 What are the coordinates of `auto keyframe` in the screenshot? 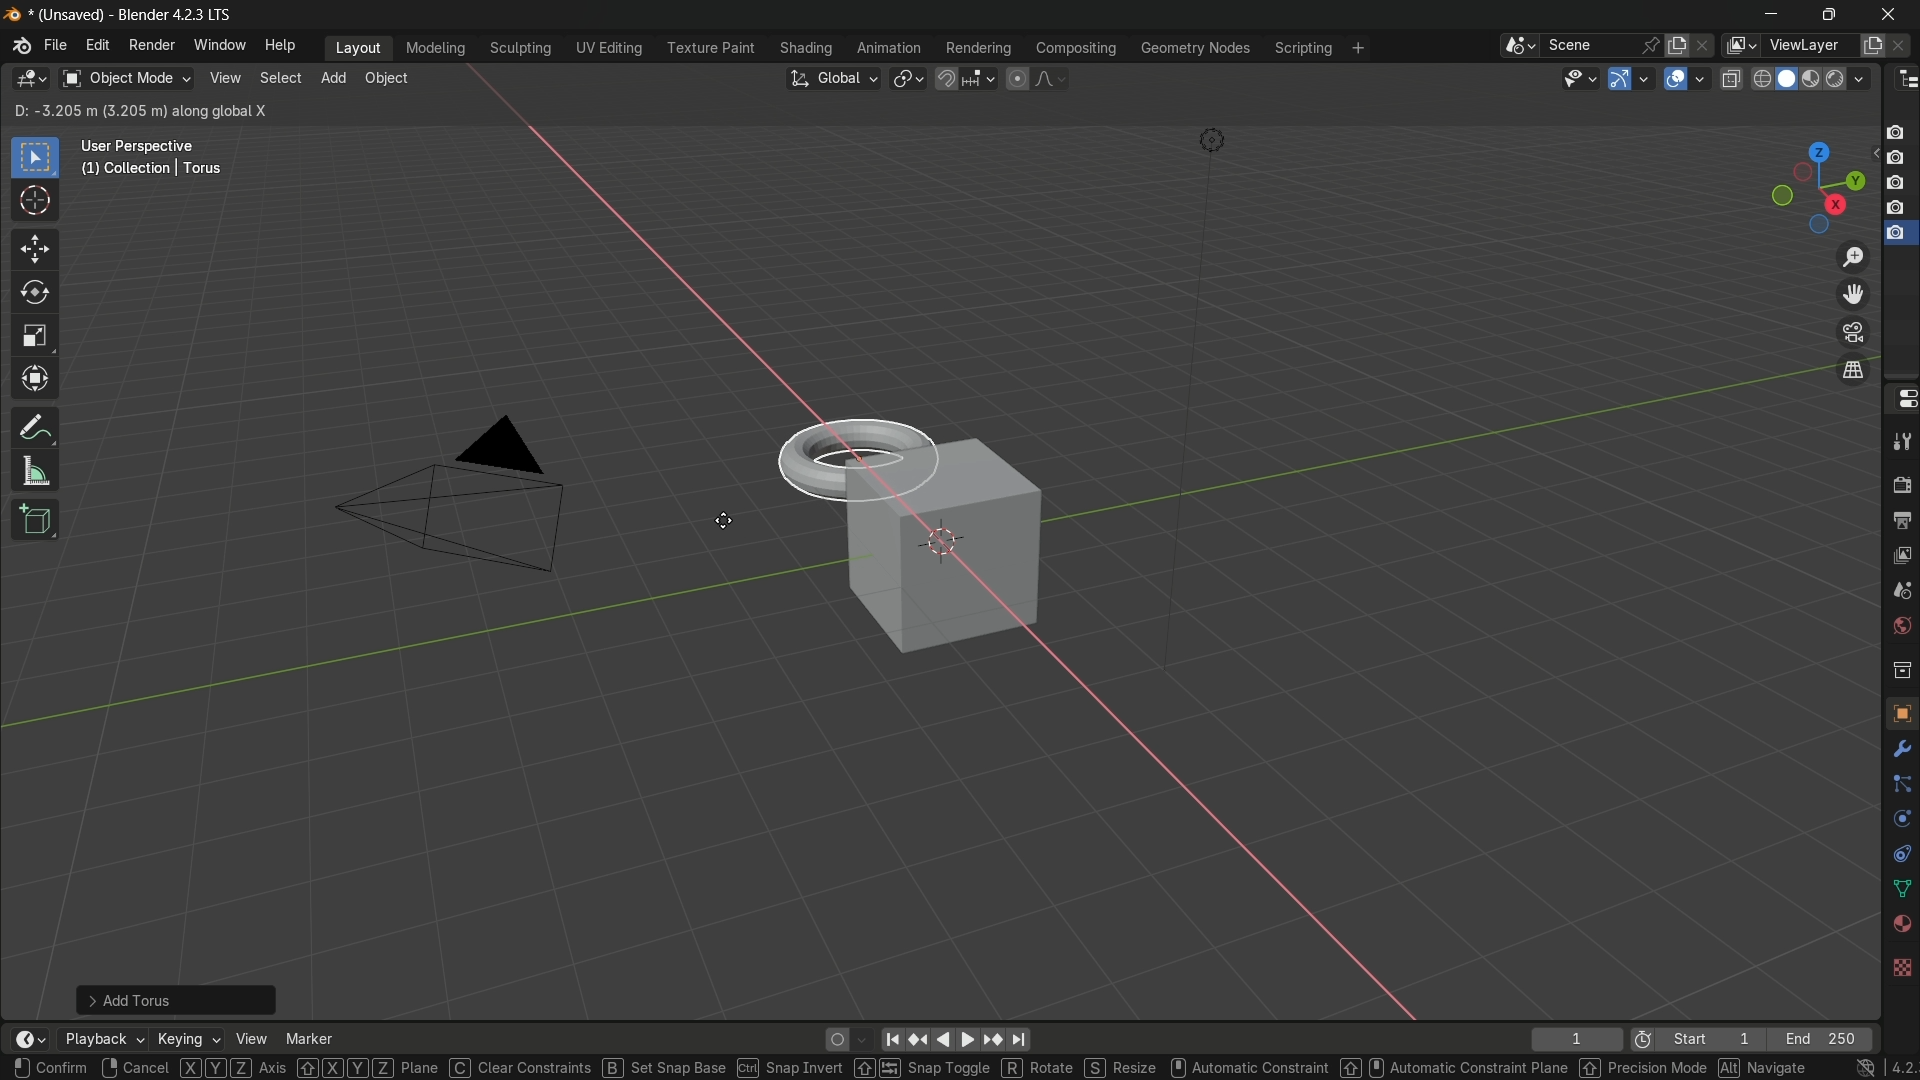 It's located at (861, 1040).